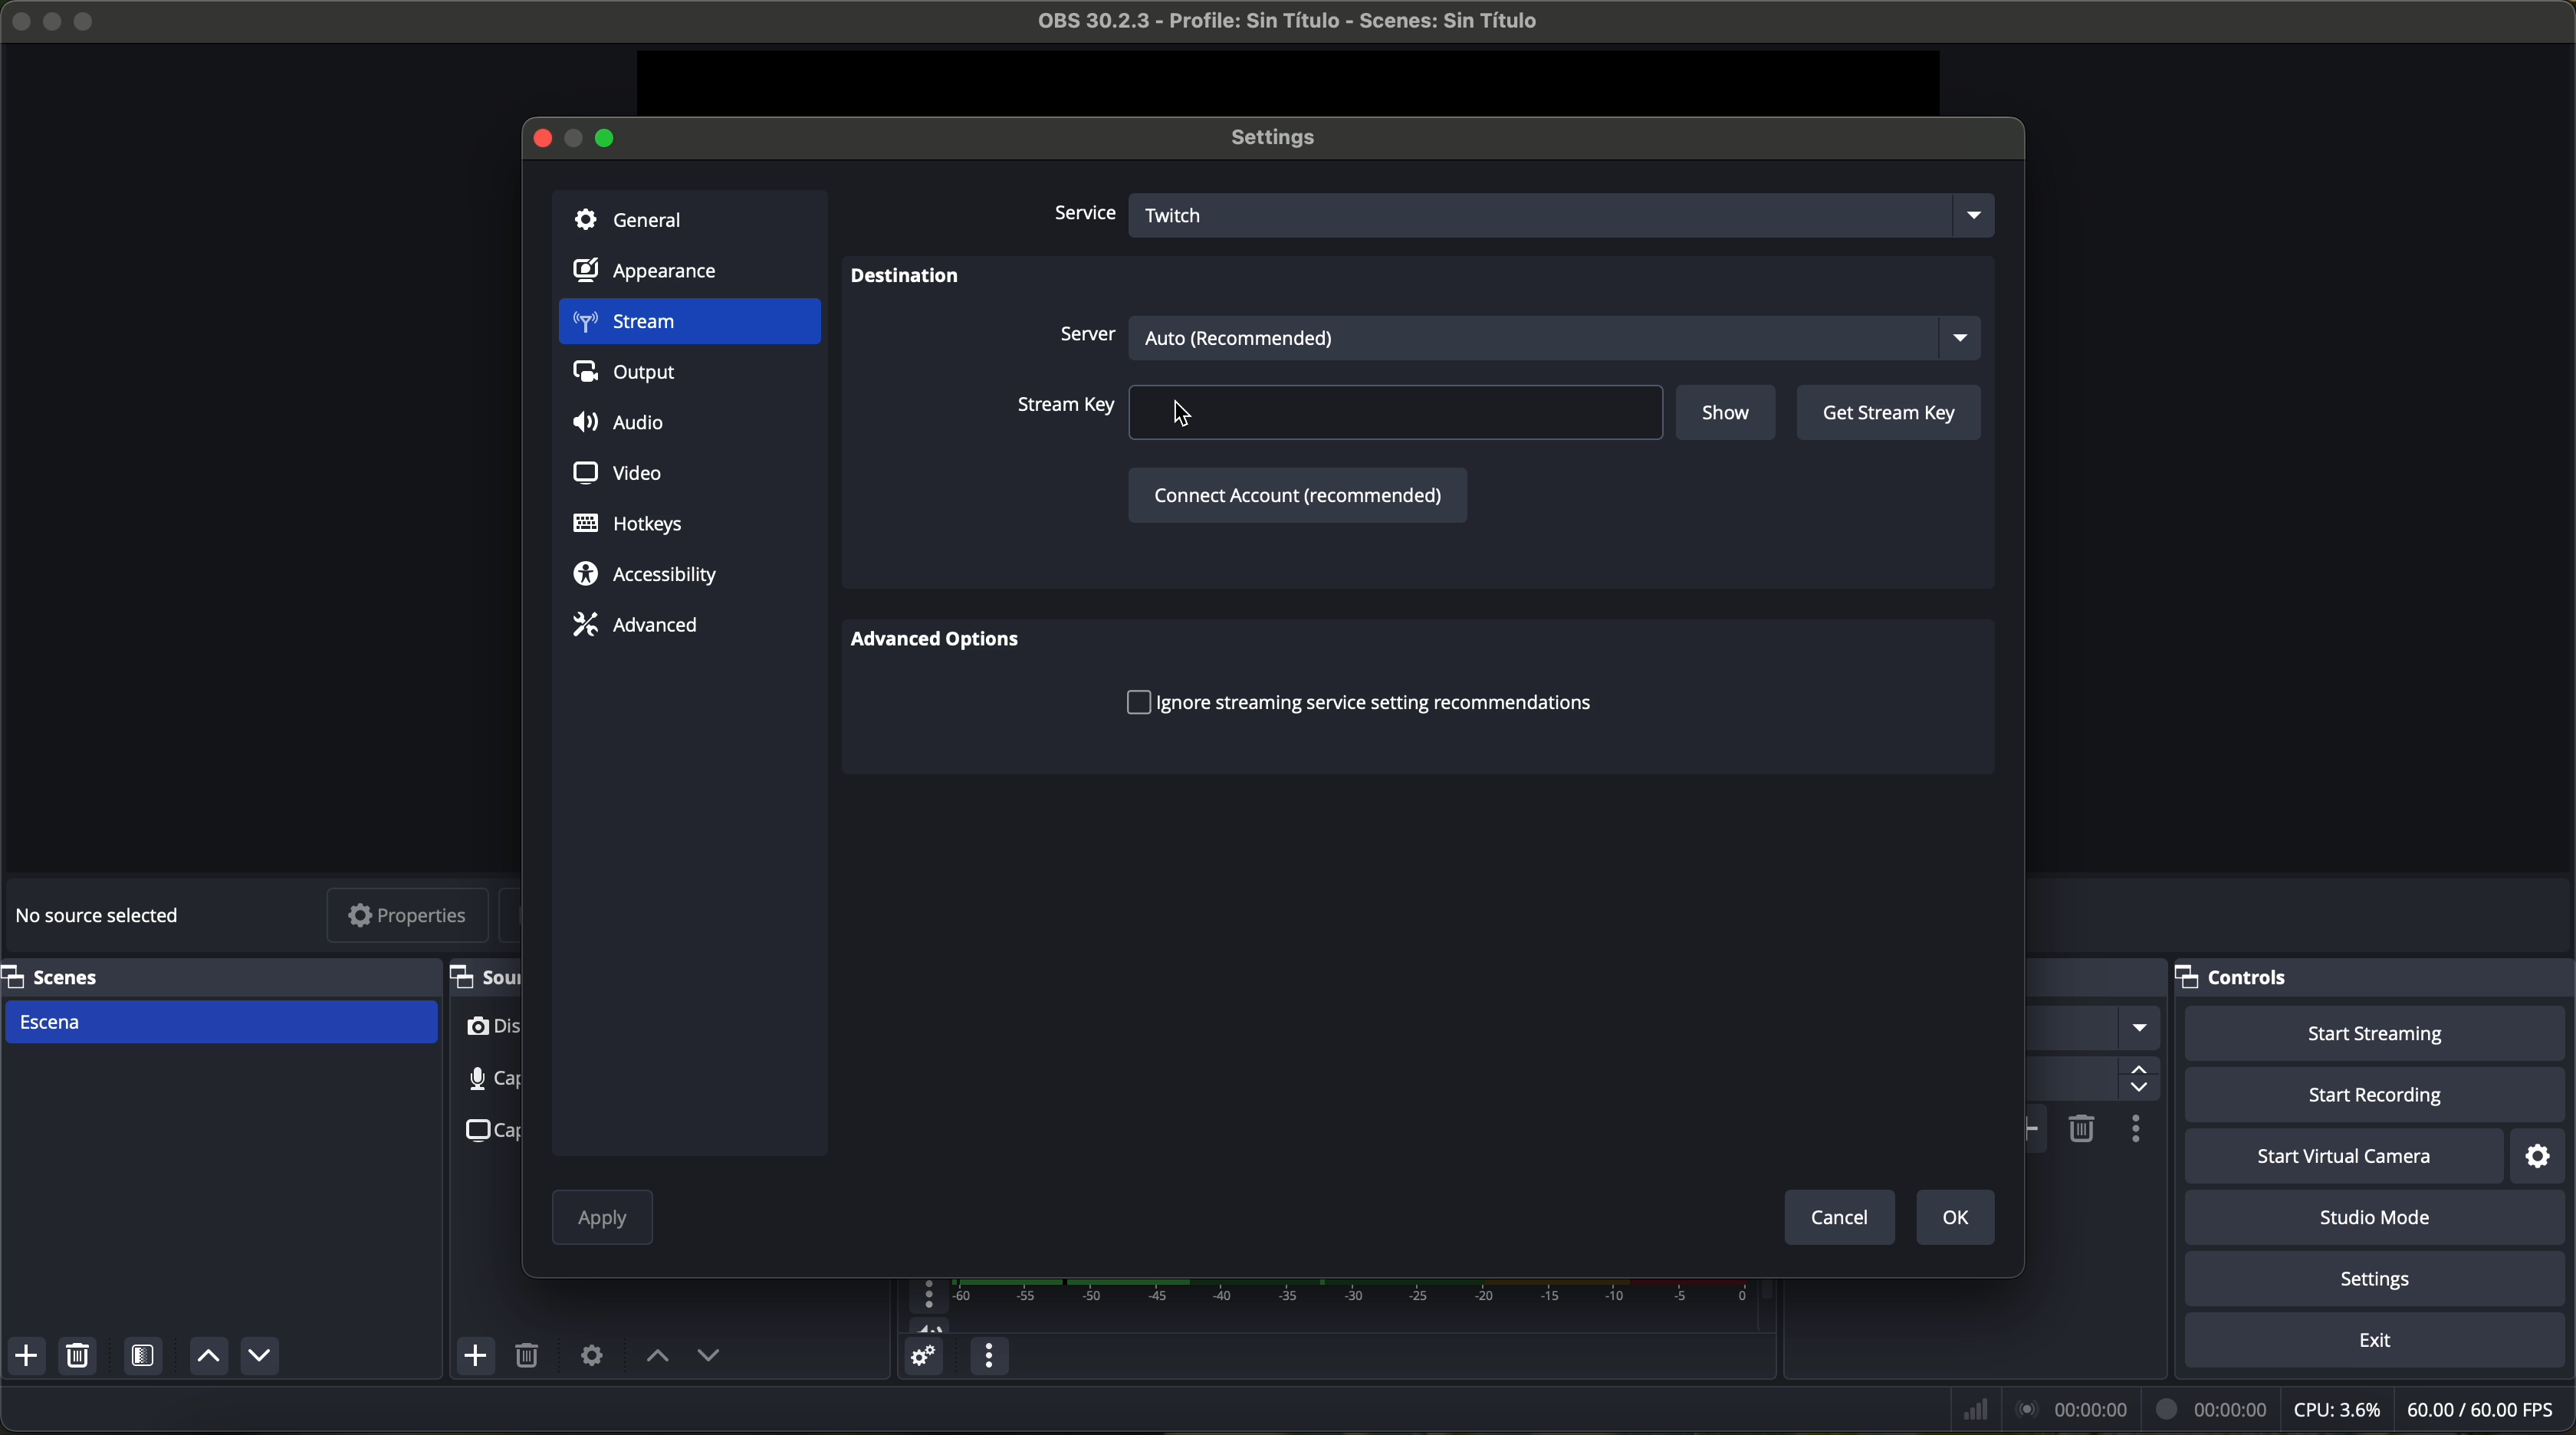 This screenshot has height=1435, width=2576. What do you see at coordinates (2541, 1156) in the screenshot?
I see `settings` at bounding box center [2541, 1156].